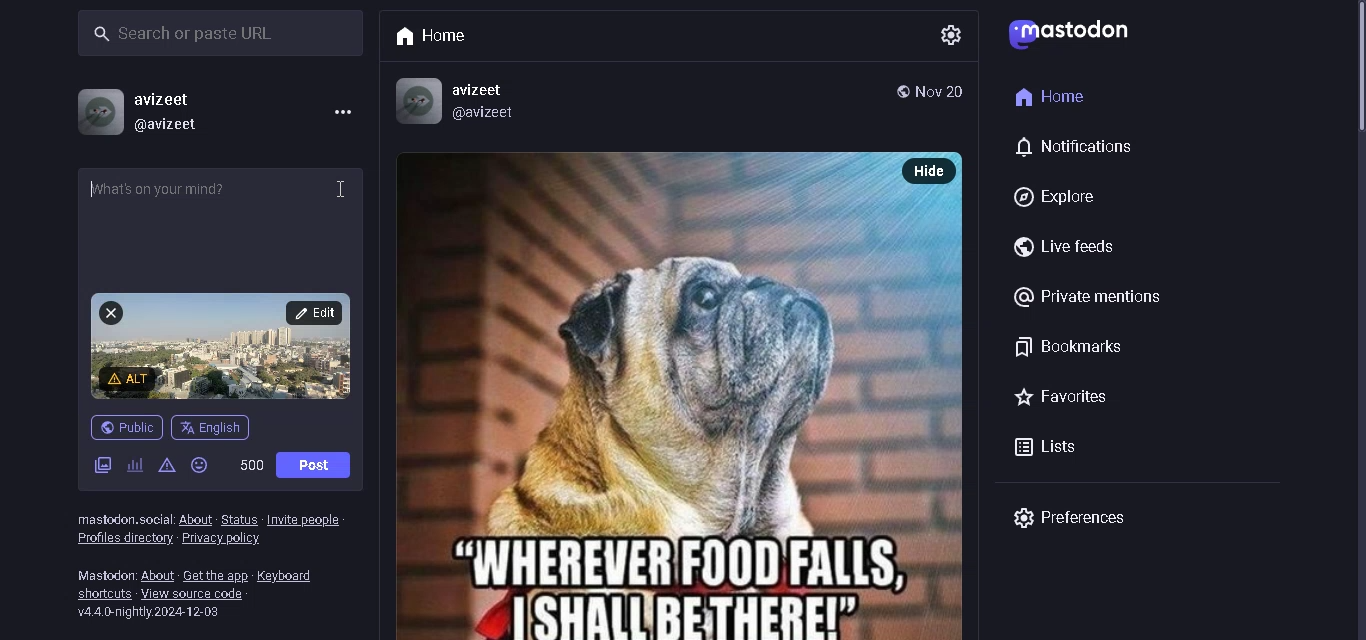 This screenshot has width=1366, height=640. What do you see at coordinates (214, 574) in the screenshot?
I see `get the app` at bounding box center [214, 574].